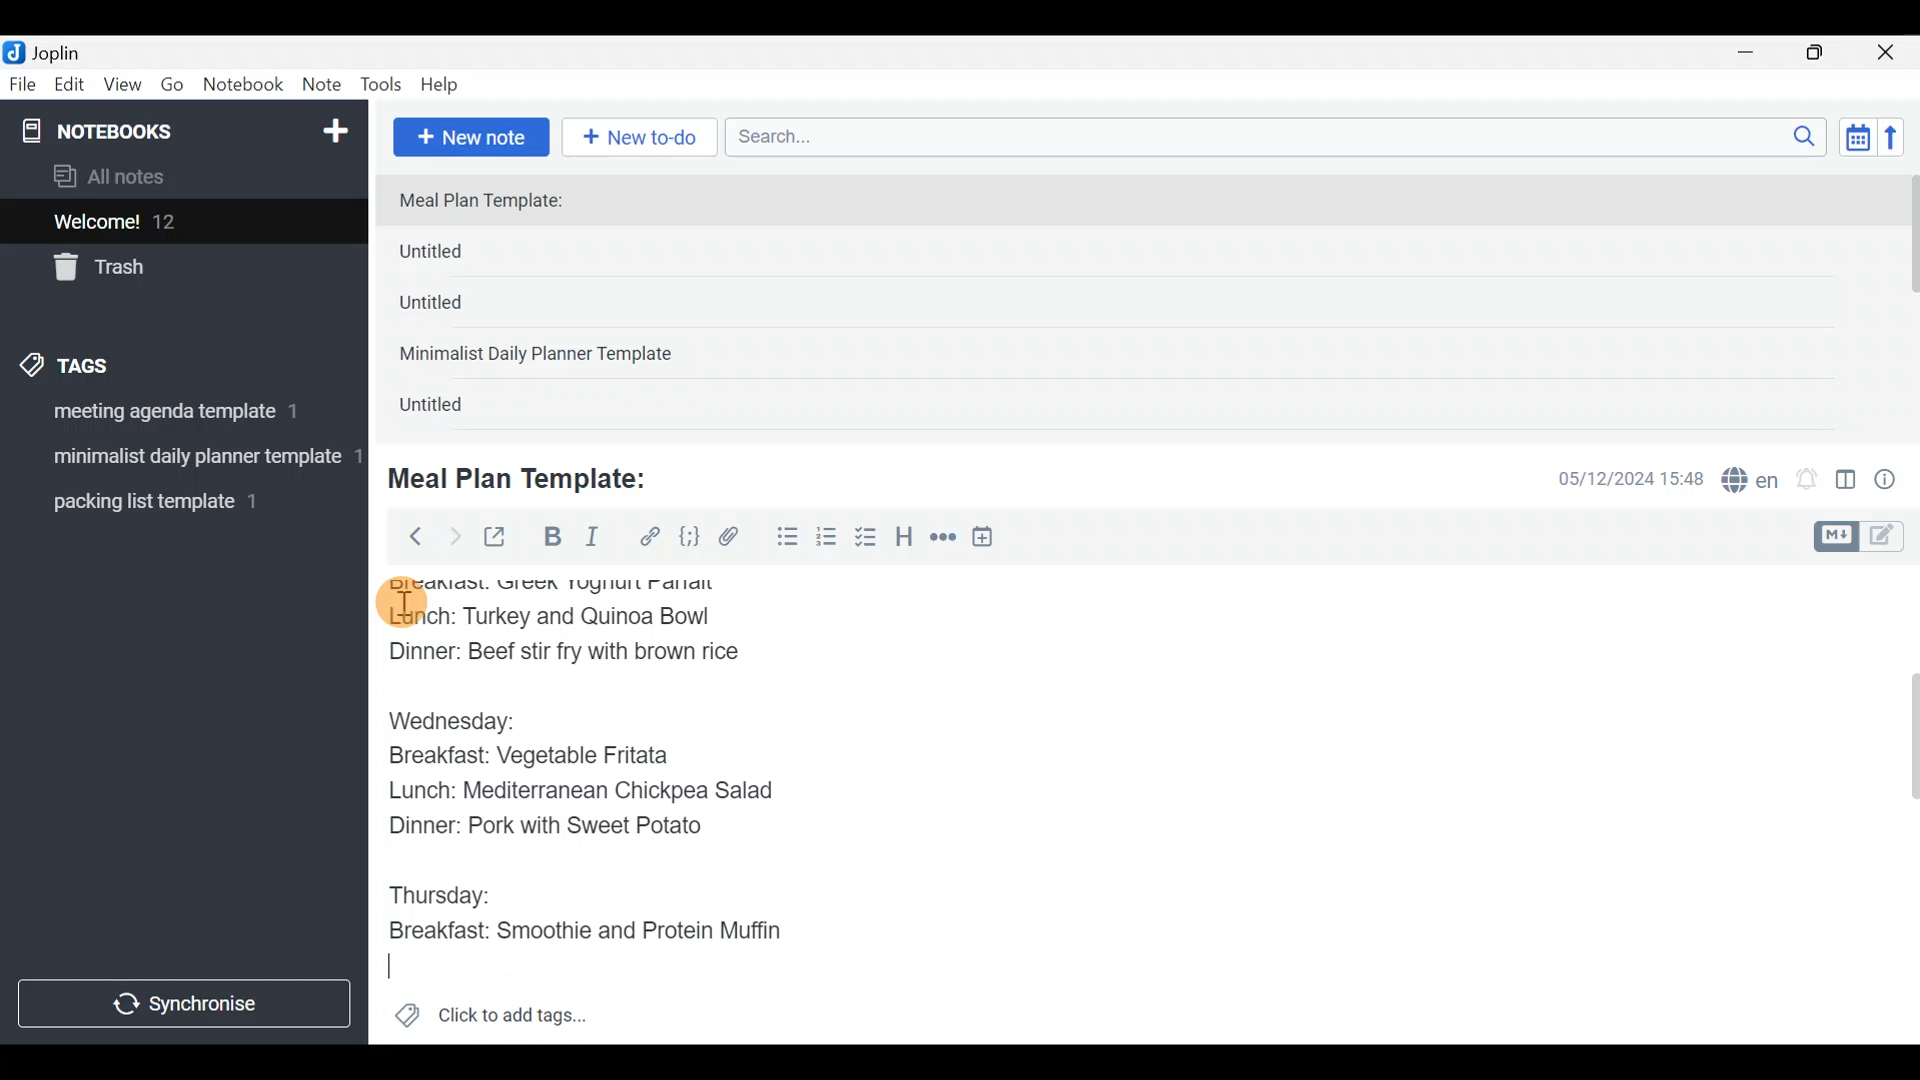 Image resolution: width=1920 pixels, height=1080 pixels. What do you see at coordinates (179, 178) in the screenshot?
I see `All notes` at bounding box center [179, 178].